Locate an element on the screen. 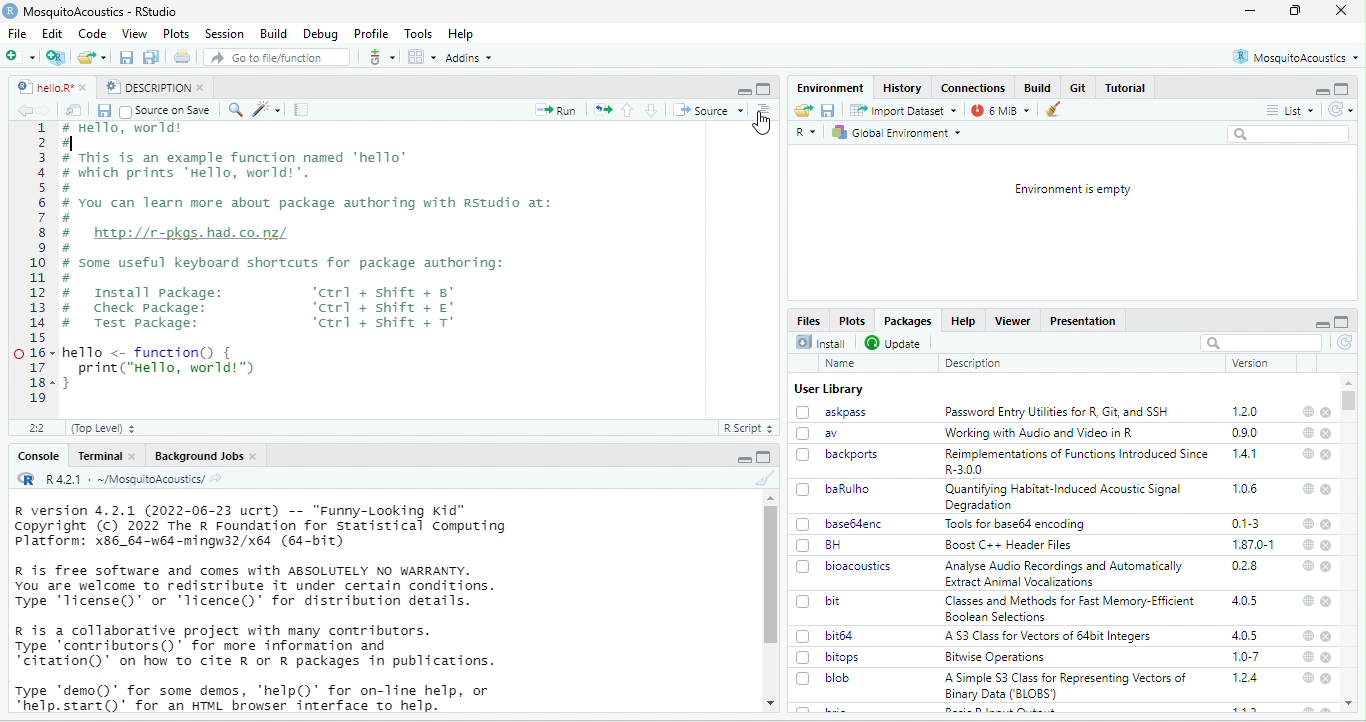 This screenshot has width=1366, height=722. View is located at coordinates (134, 32).